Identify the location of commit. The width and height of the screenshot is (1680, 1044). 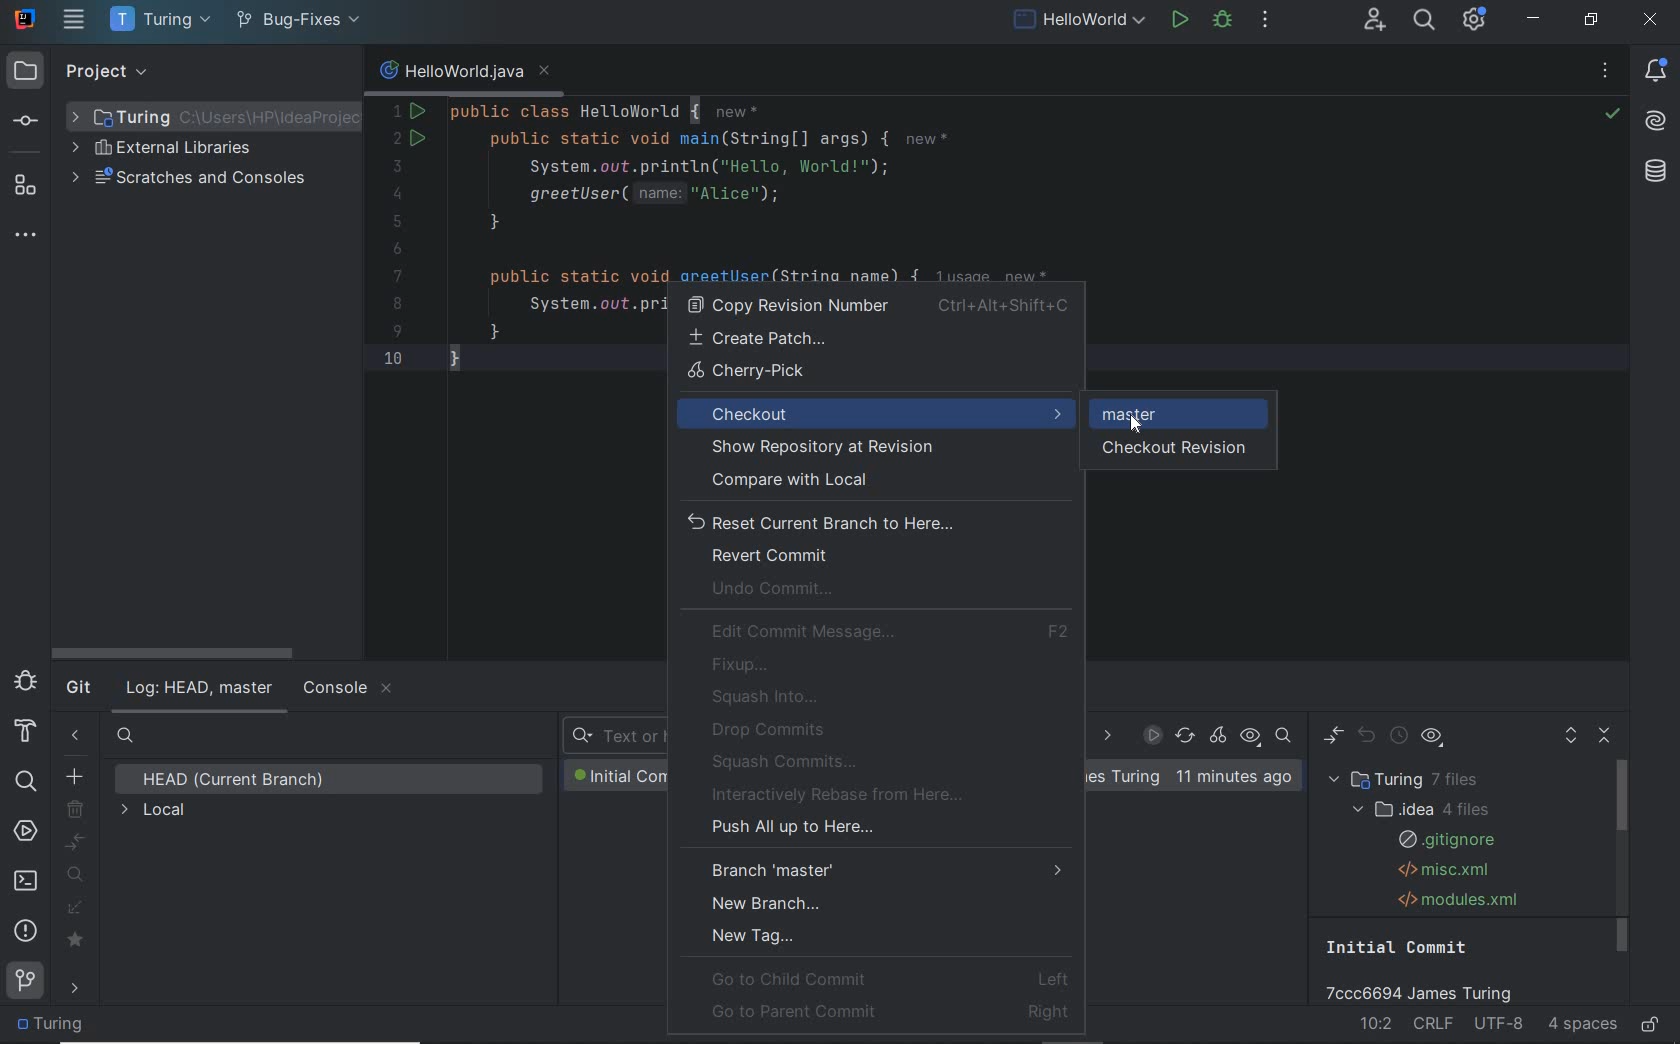
(29, 122).